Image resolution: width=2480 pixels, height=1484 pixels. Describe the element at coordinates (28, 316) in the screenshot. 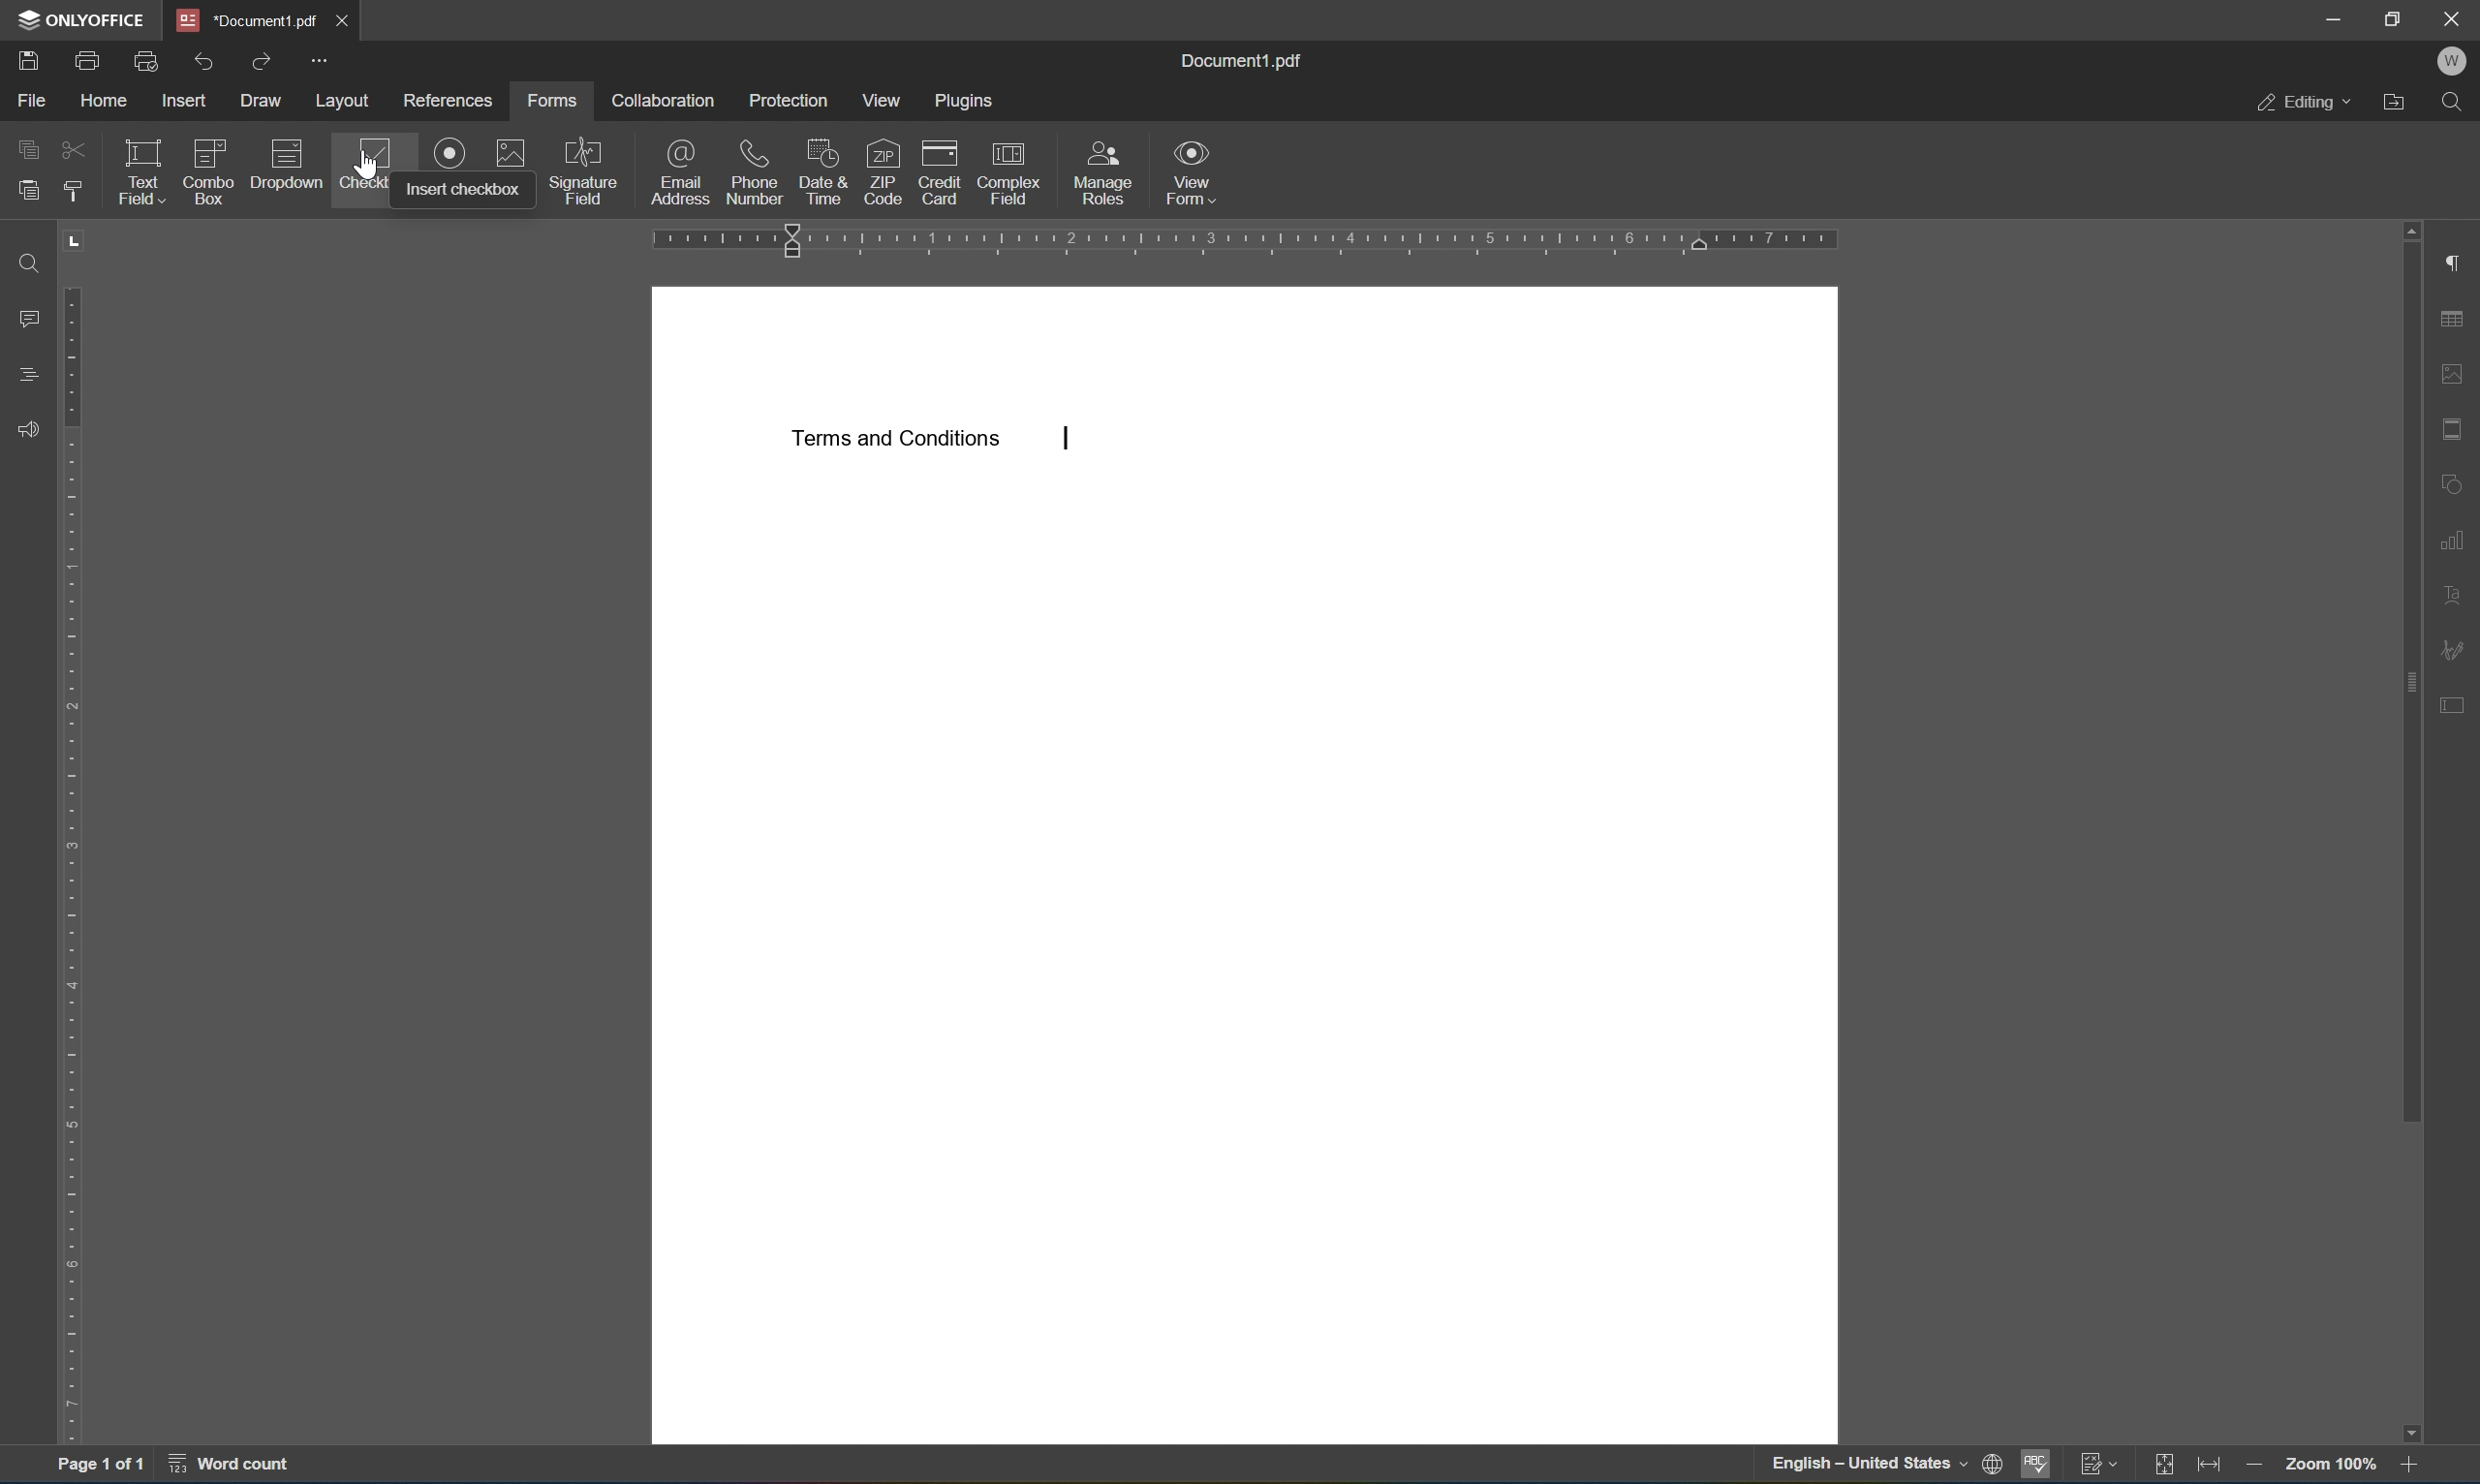

I see `comments` at that location.